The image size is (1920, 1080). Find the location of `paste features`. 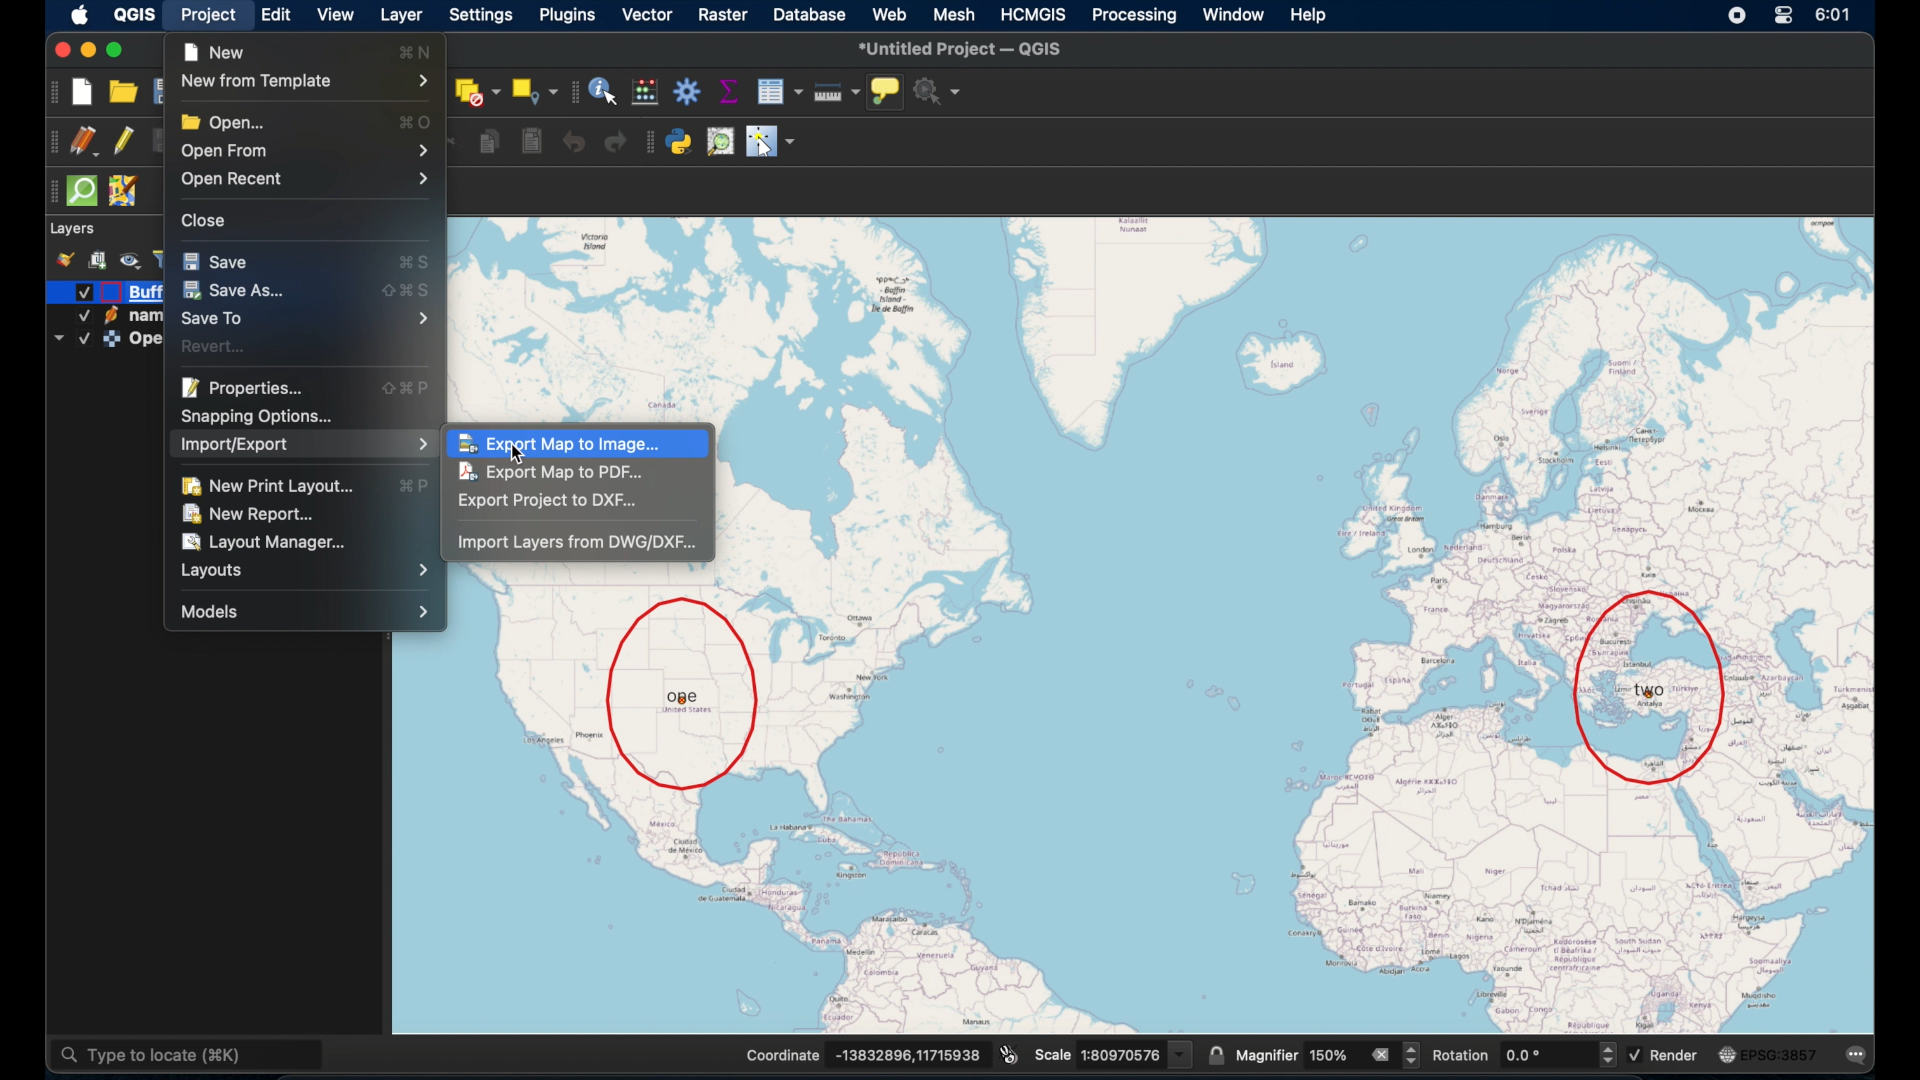

paste features is located at coordinates (531, 142).